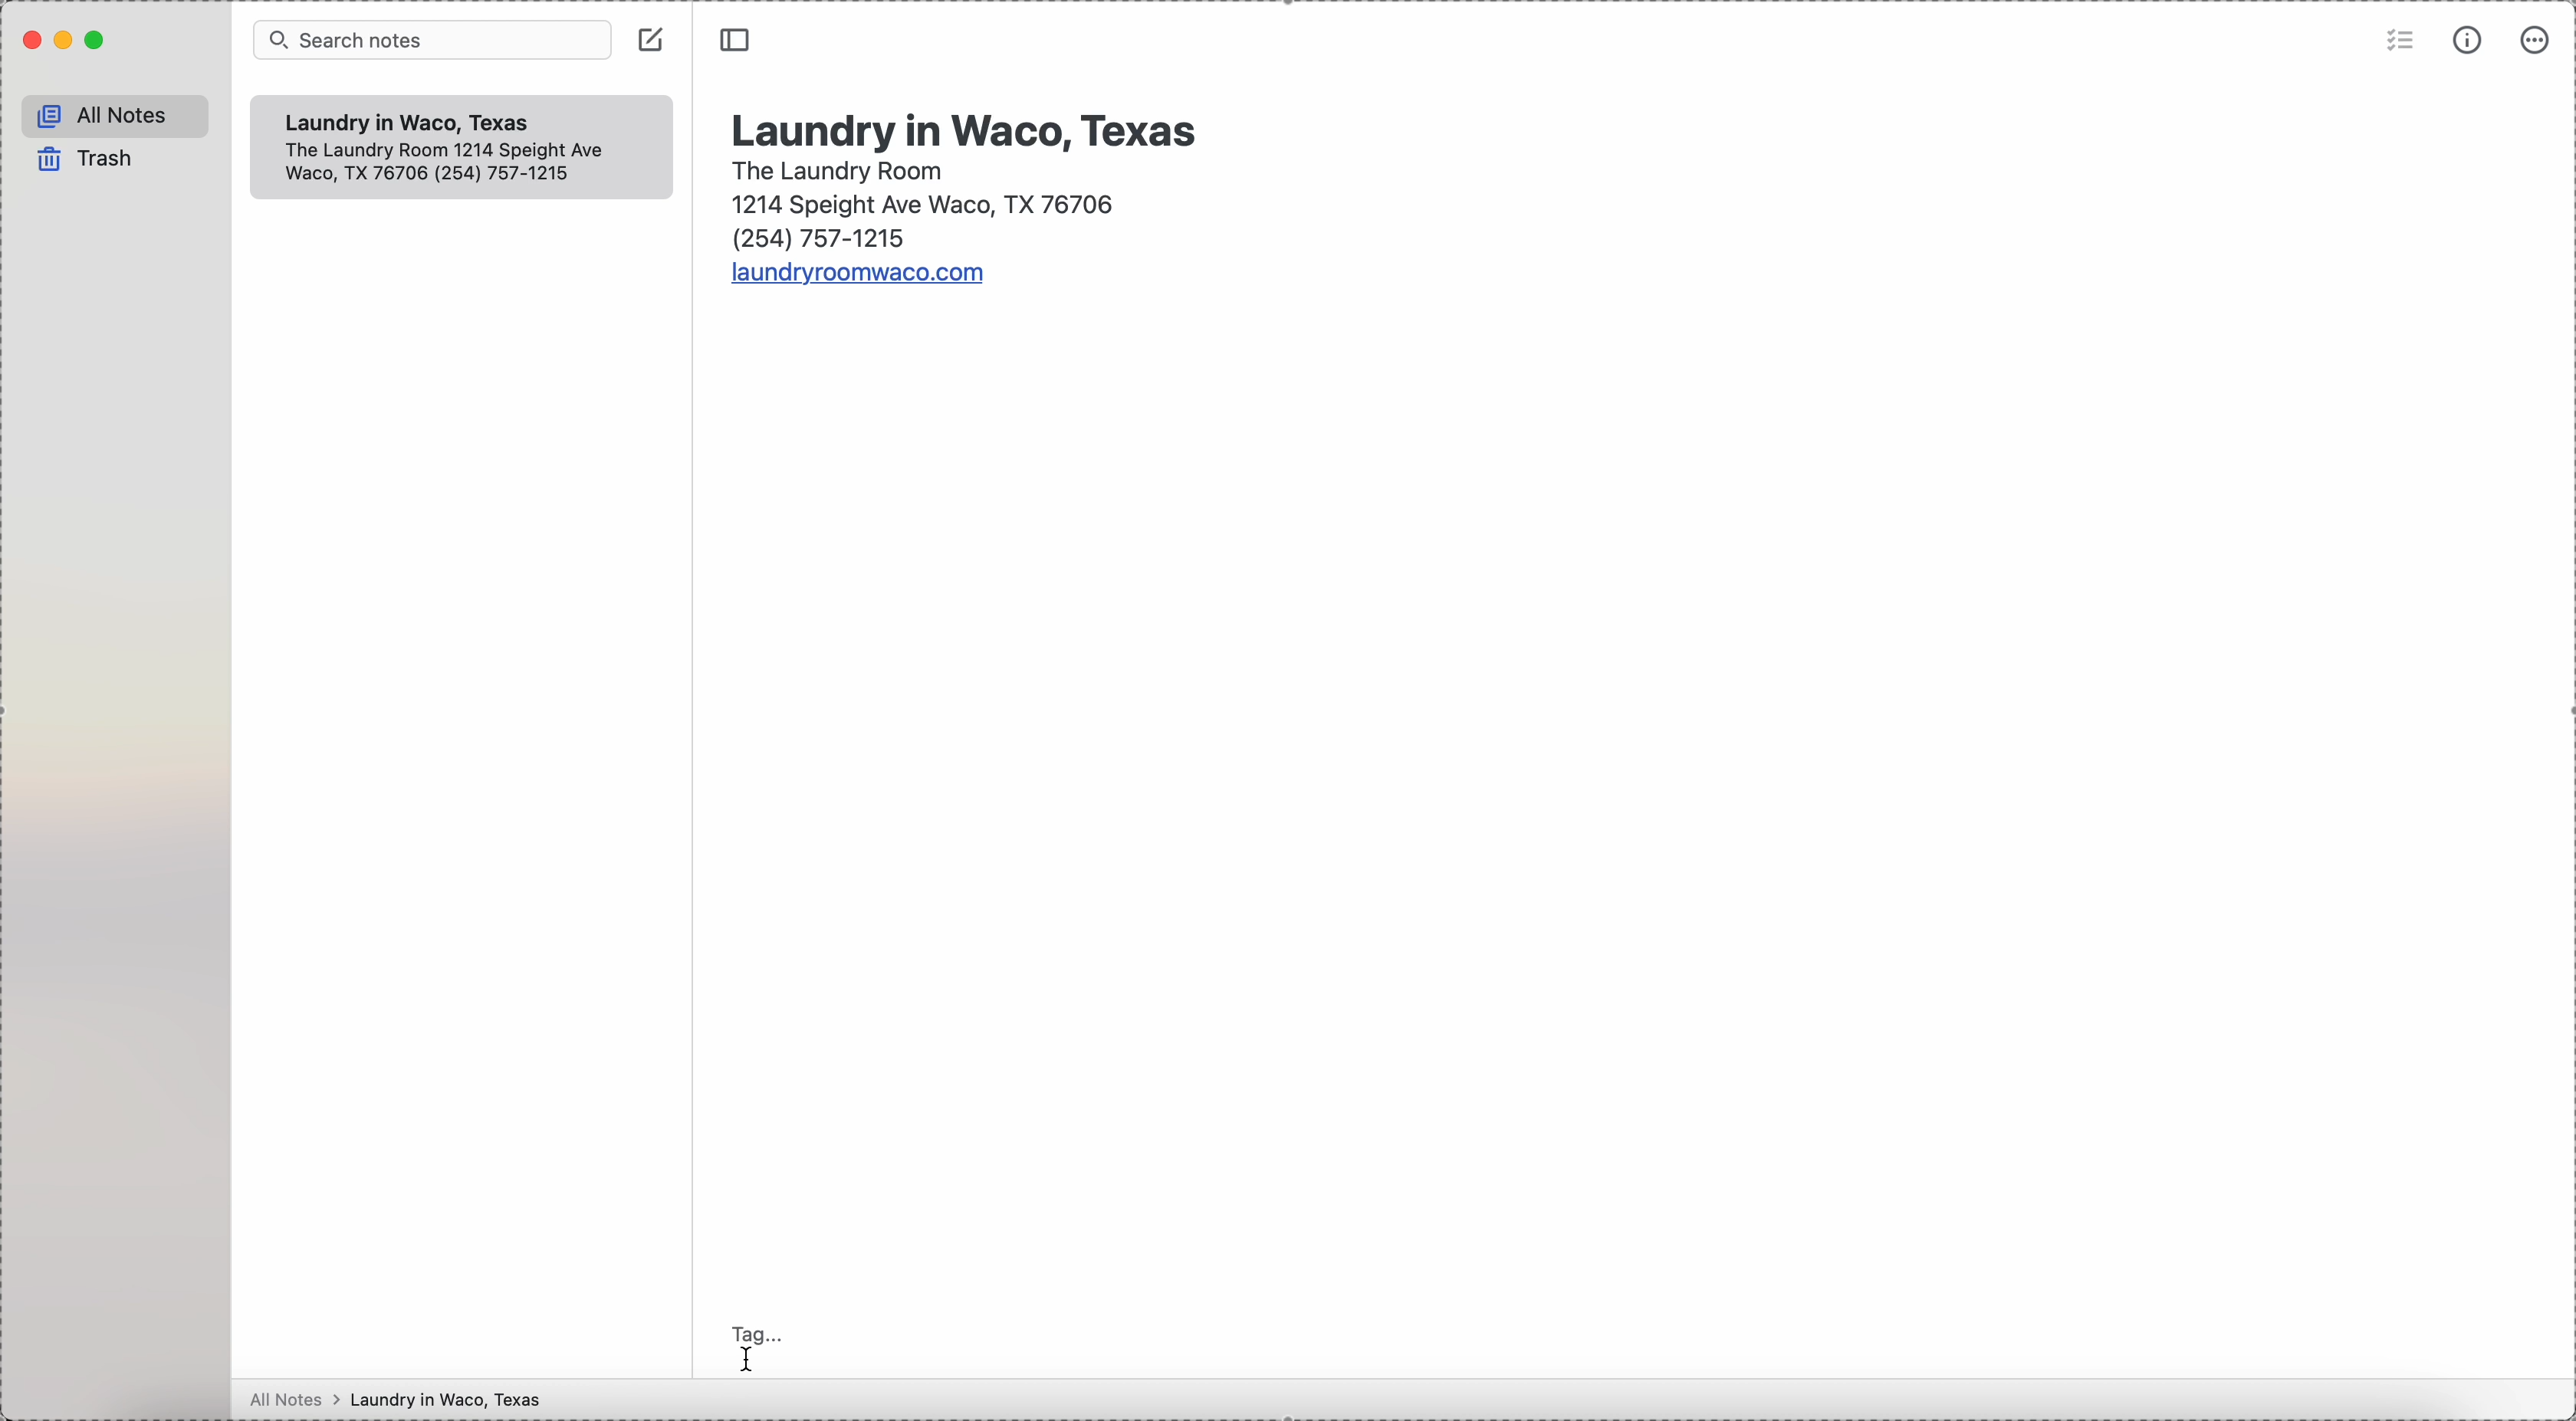 The image size is (2576, 1421). I want to click on all notes, so click(108, 114).